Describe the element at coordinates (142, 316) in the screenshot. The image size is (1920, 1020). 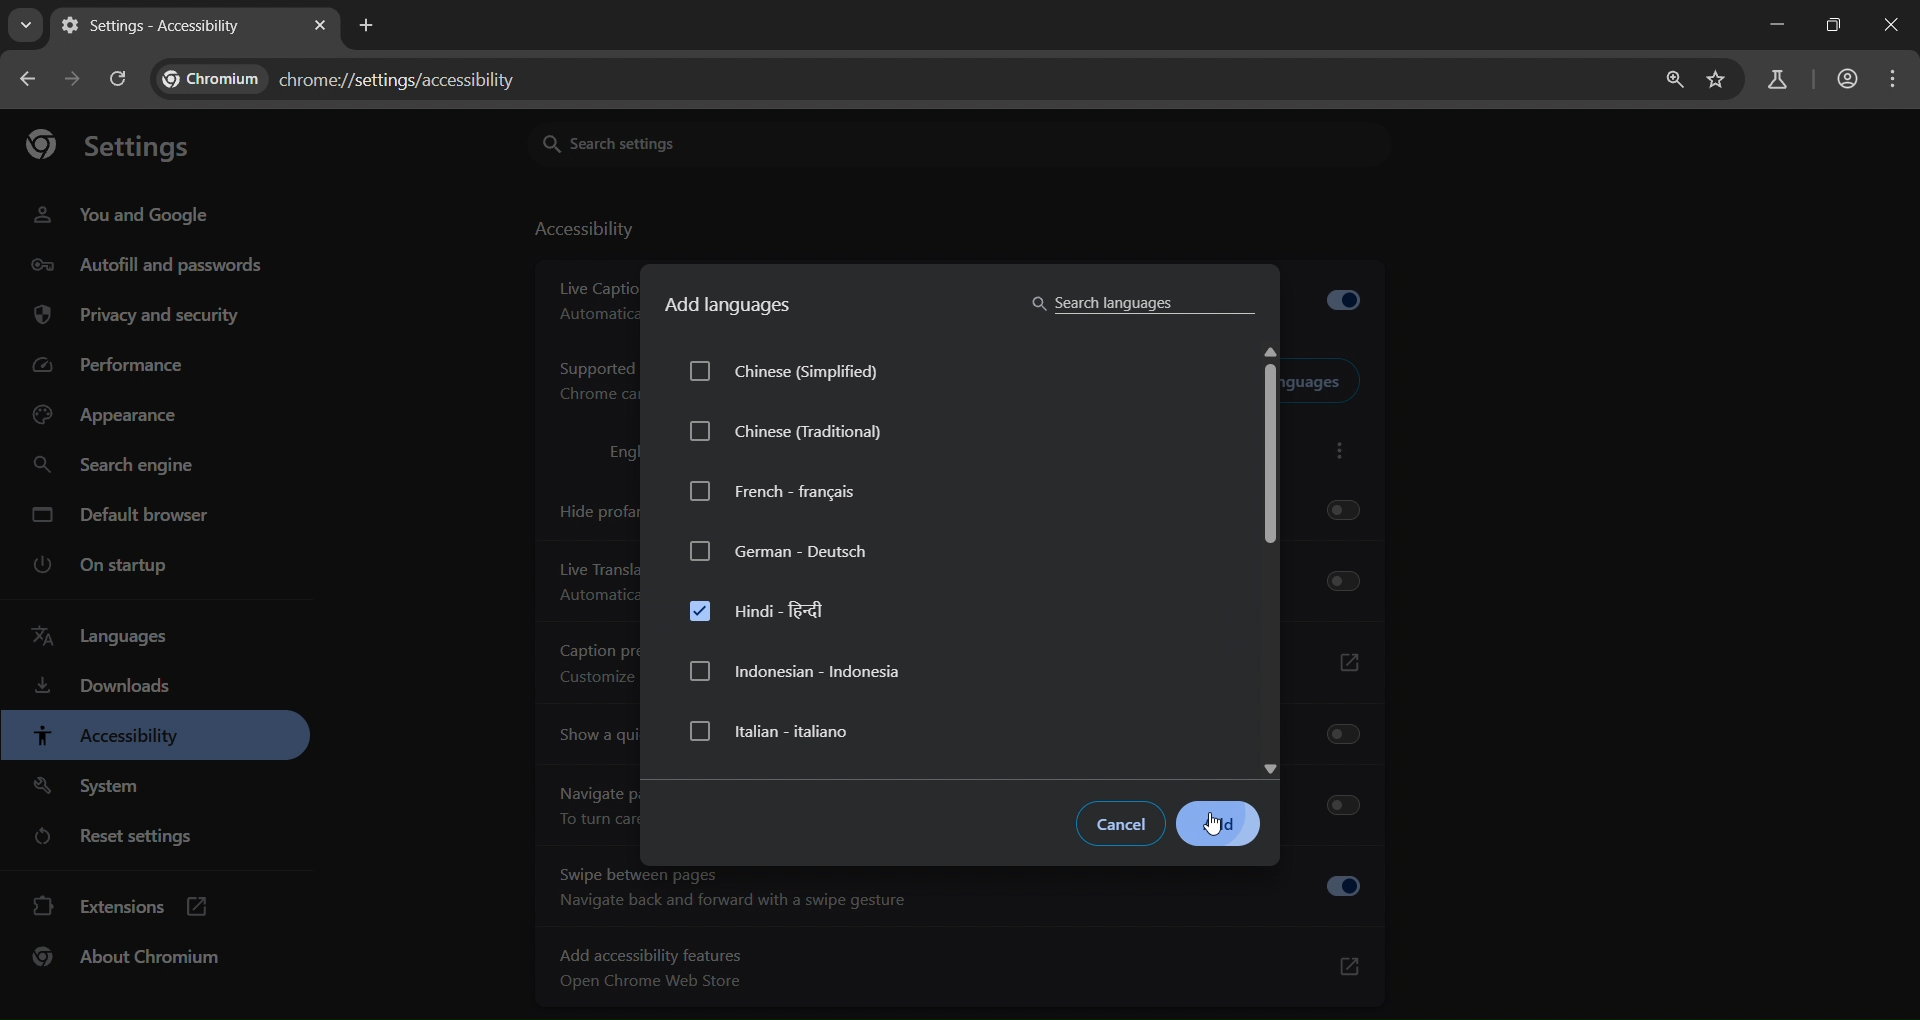
I see `privacy and security` at that location.